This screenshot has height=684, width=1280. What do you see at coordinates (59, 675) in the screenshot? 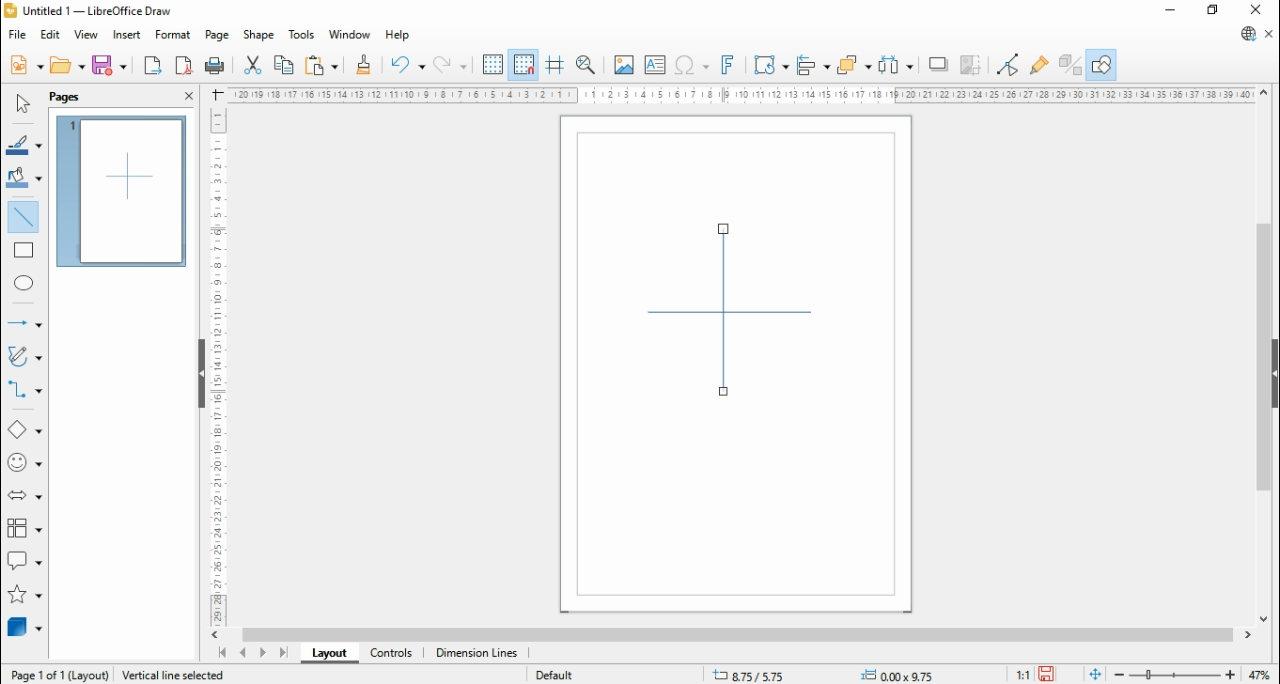
I see `page 1 of 1` at bounding box center [59, 675].